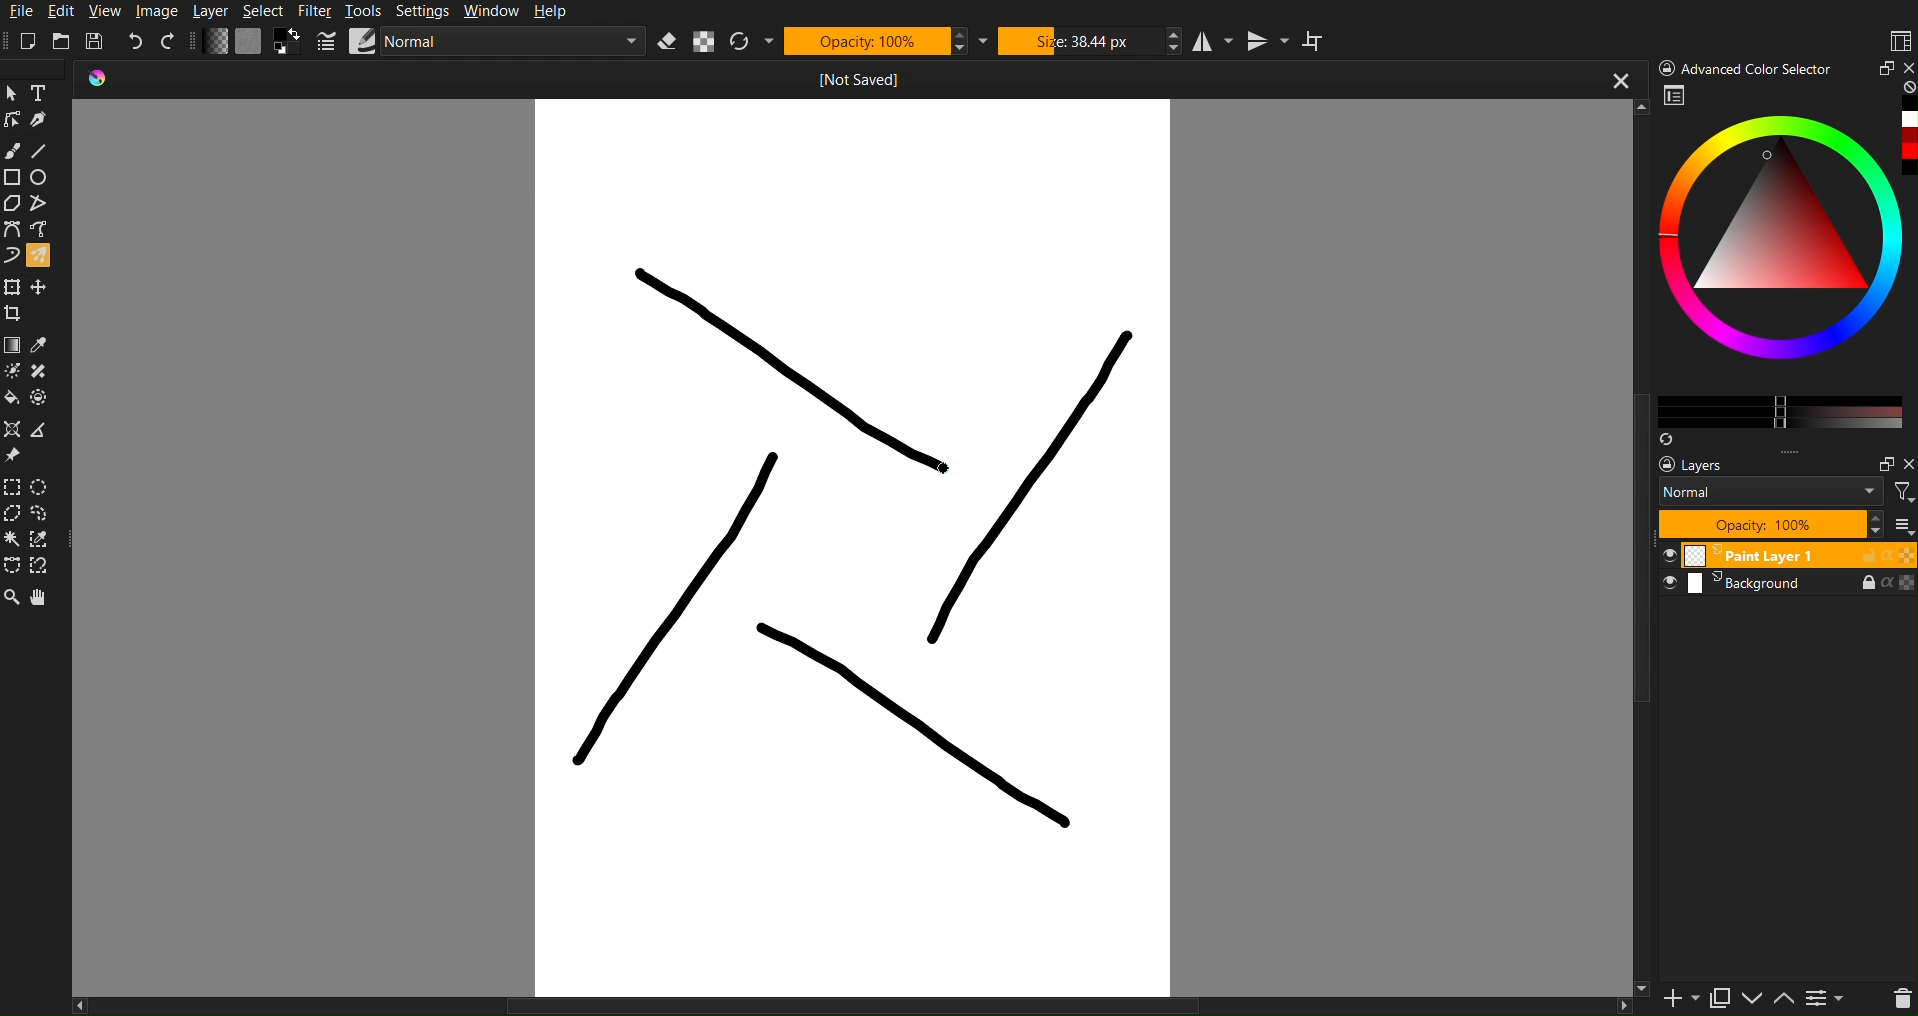 The width and height of the screenshot is (1918, 1016). Describe the element at coordinates (217, 12) in the screenshot. I see `Layer` at that location.